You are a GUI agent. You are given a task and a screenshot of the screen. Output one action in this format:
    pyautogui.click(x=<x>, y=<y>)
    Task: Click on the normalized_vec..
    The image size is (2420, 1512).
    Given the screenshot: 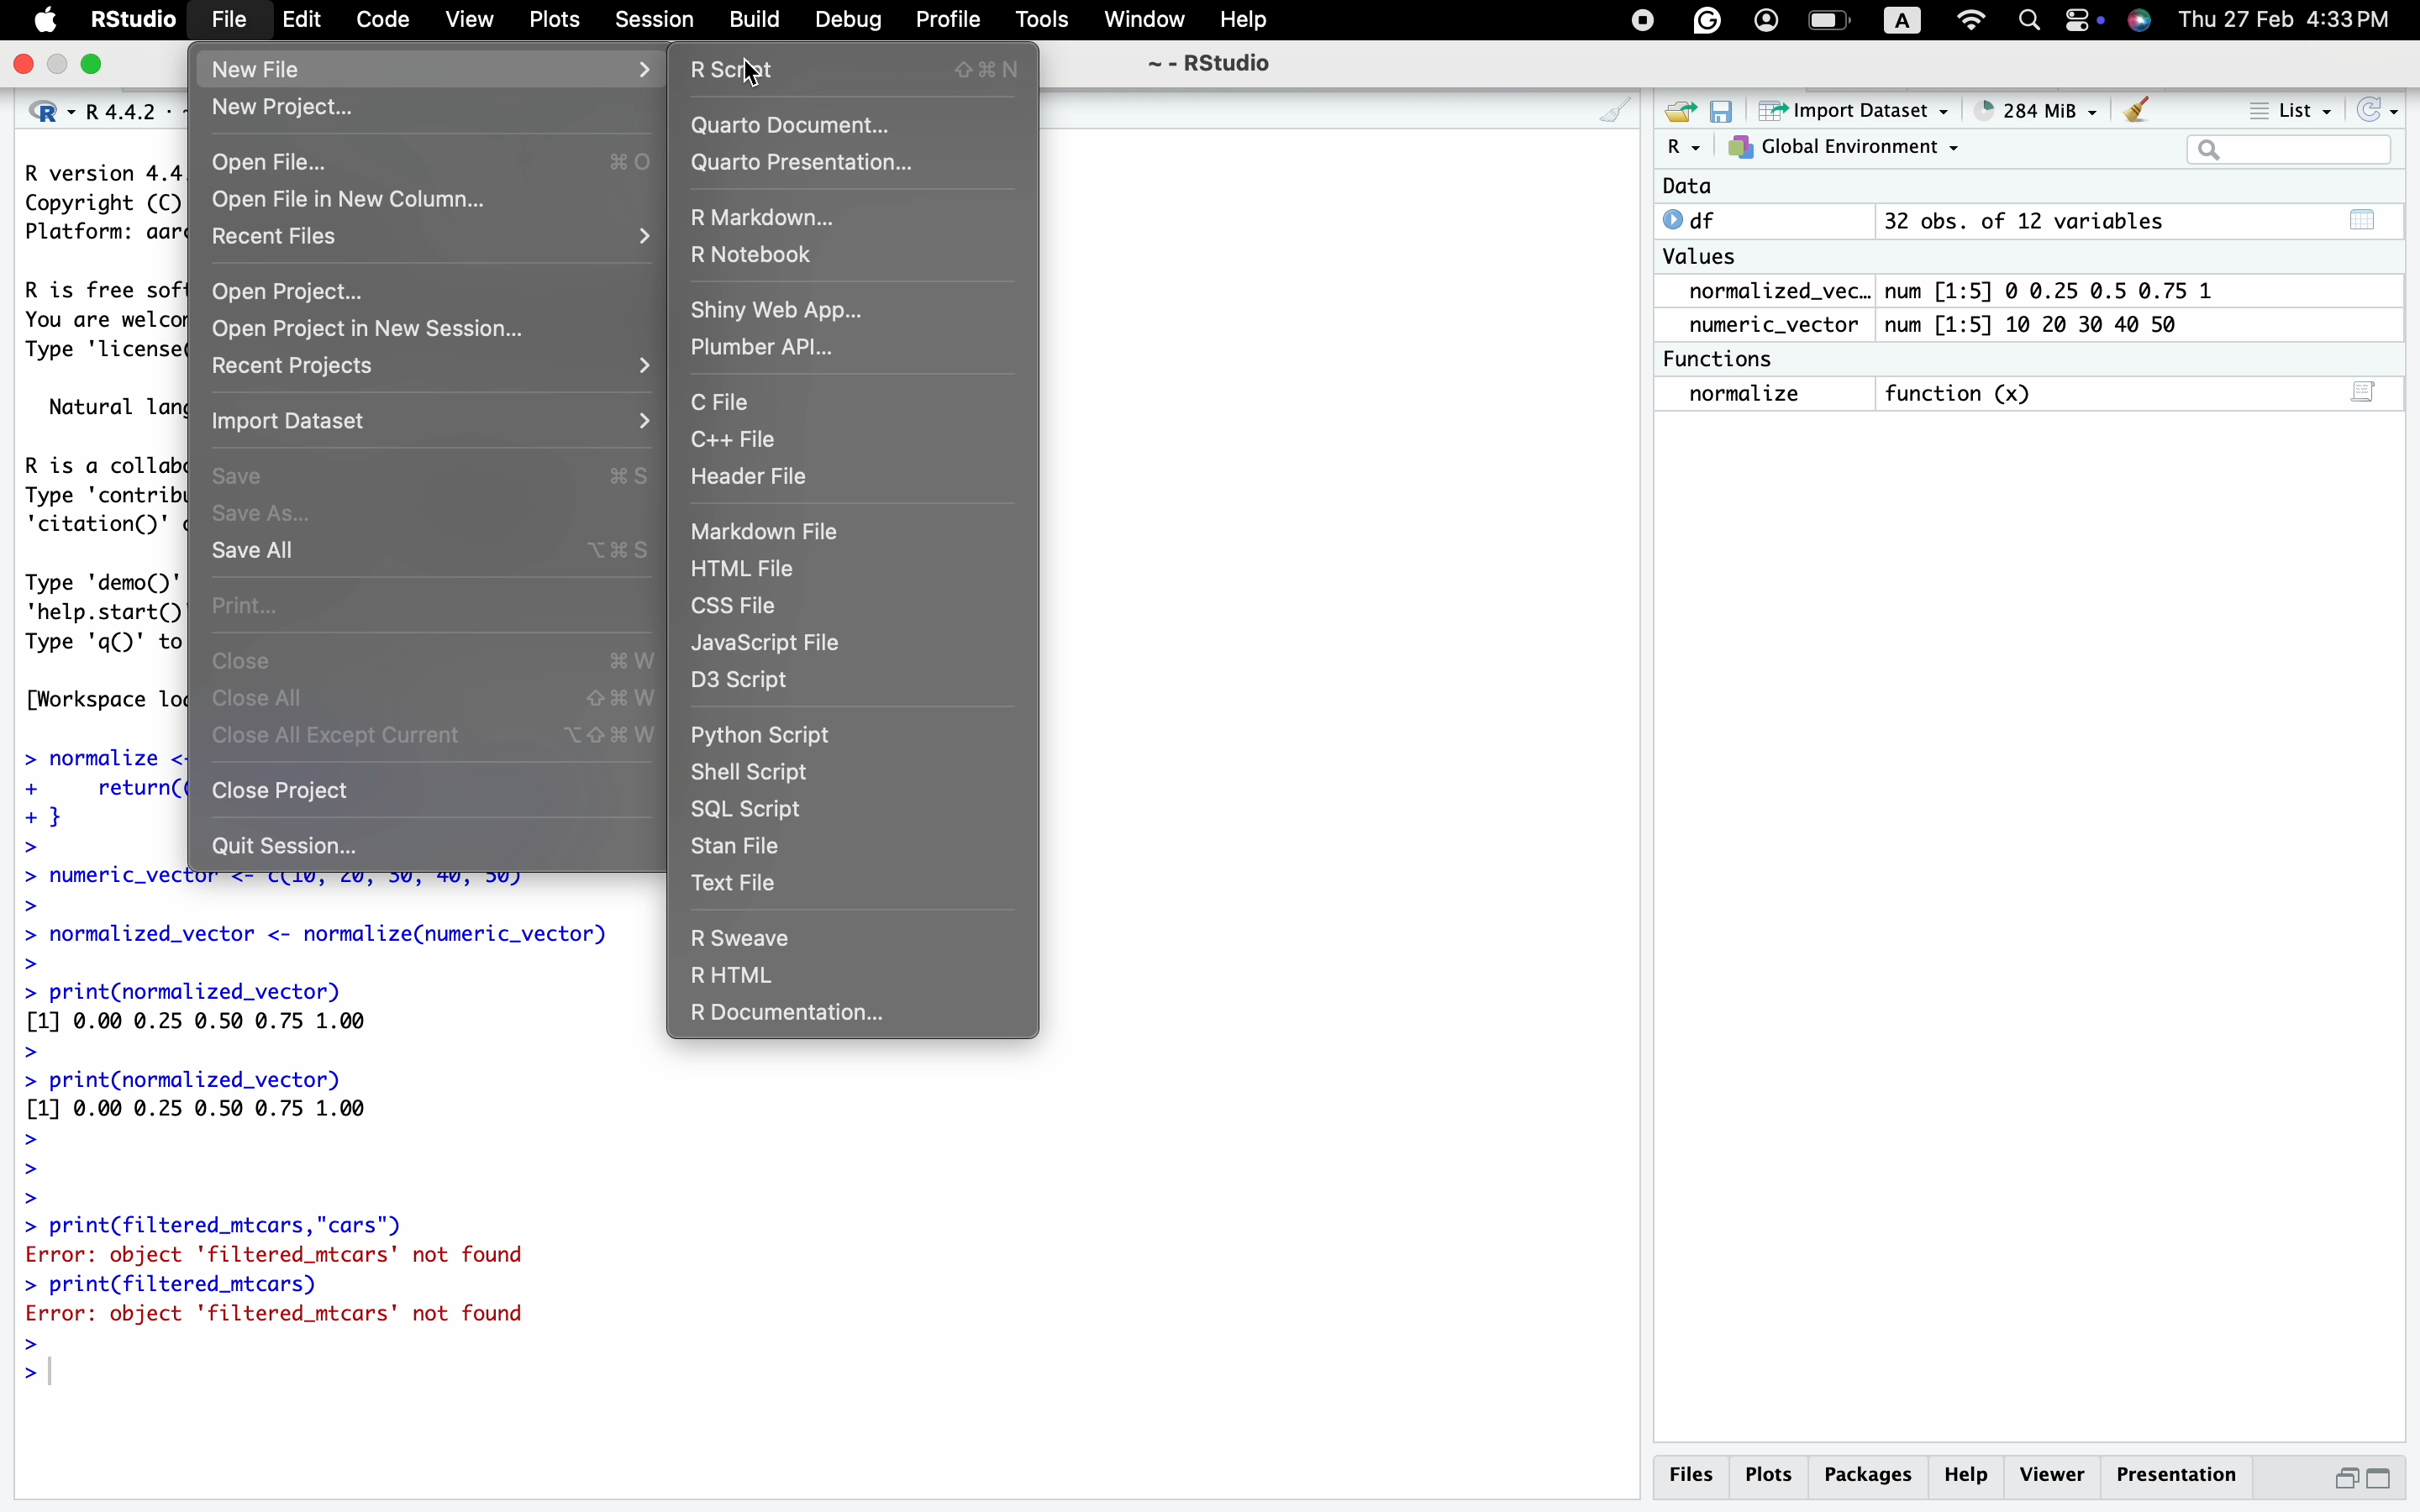 What is the action you would take?
    pyautogui.click(x=1770, y=292)
    